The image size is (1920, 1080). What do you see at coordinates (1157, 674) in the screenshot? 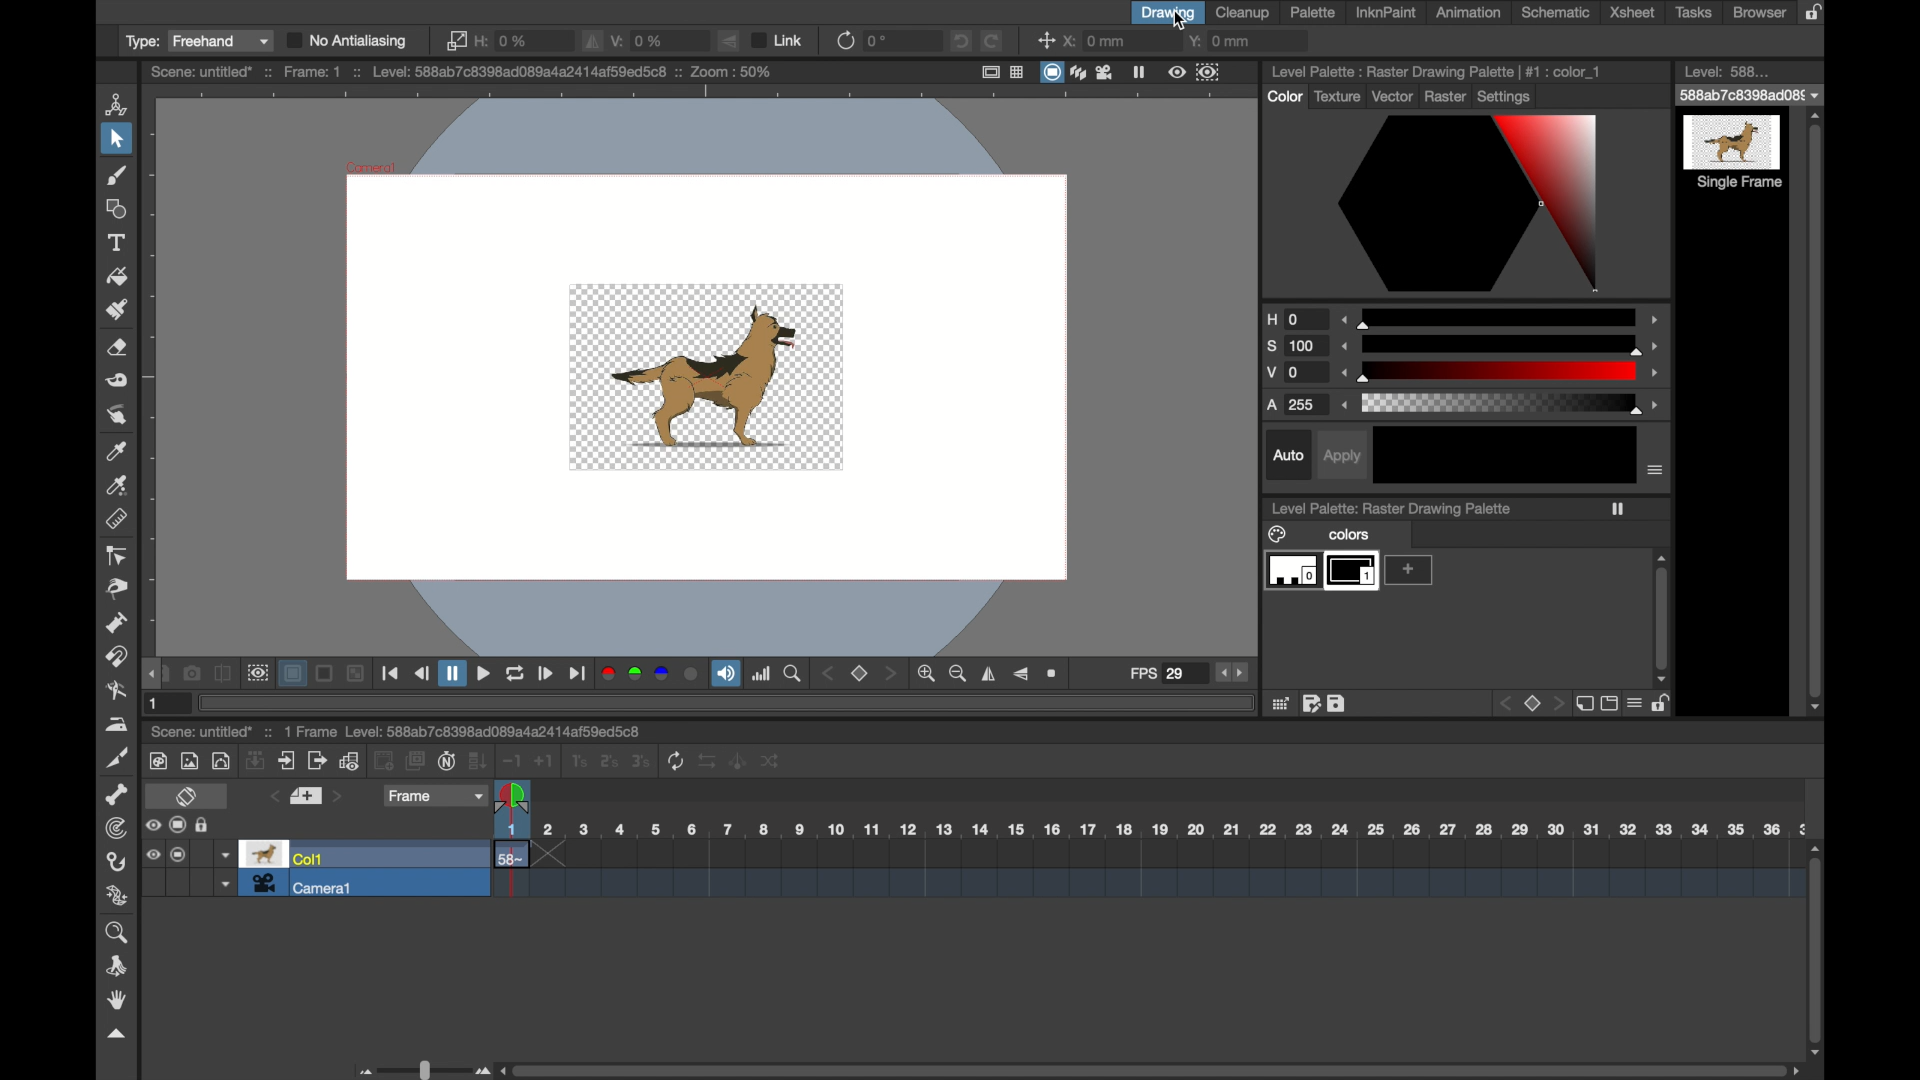
I see `fps` at bounding box center [1157, 674].